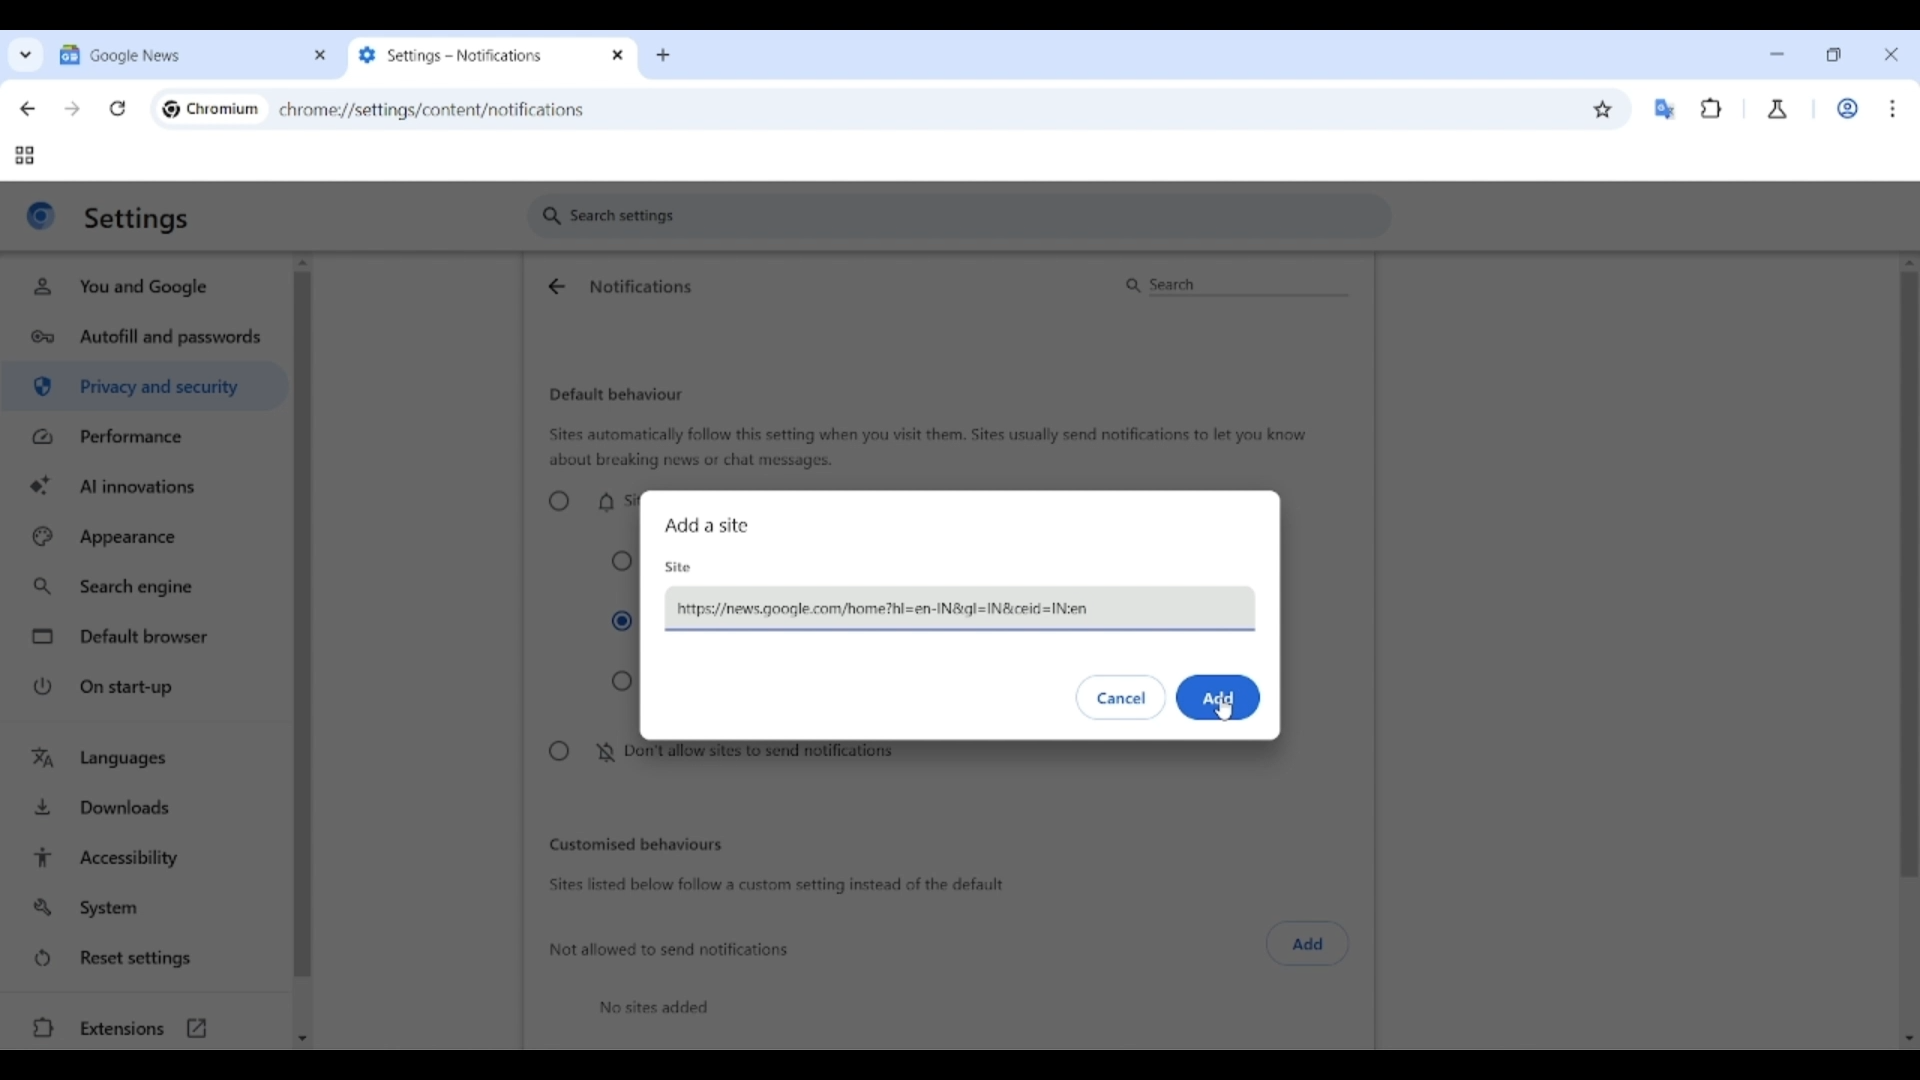  What do you see at coordinates (148, 637) in the screenshot?
I see `Default browser` at bounding box center [148, 637].